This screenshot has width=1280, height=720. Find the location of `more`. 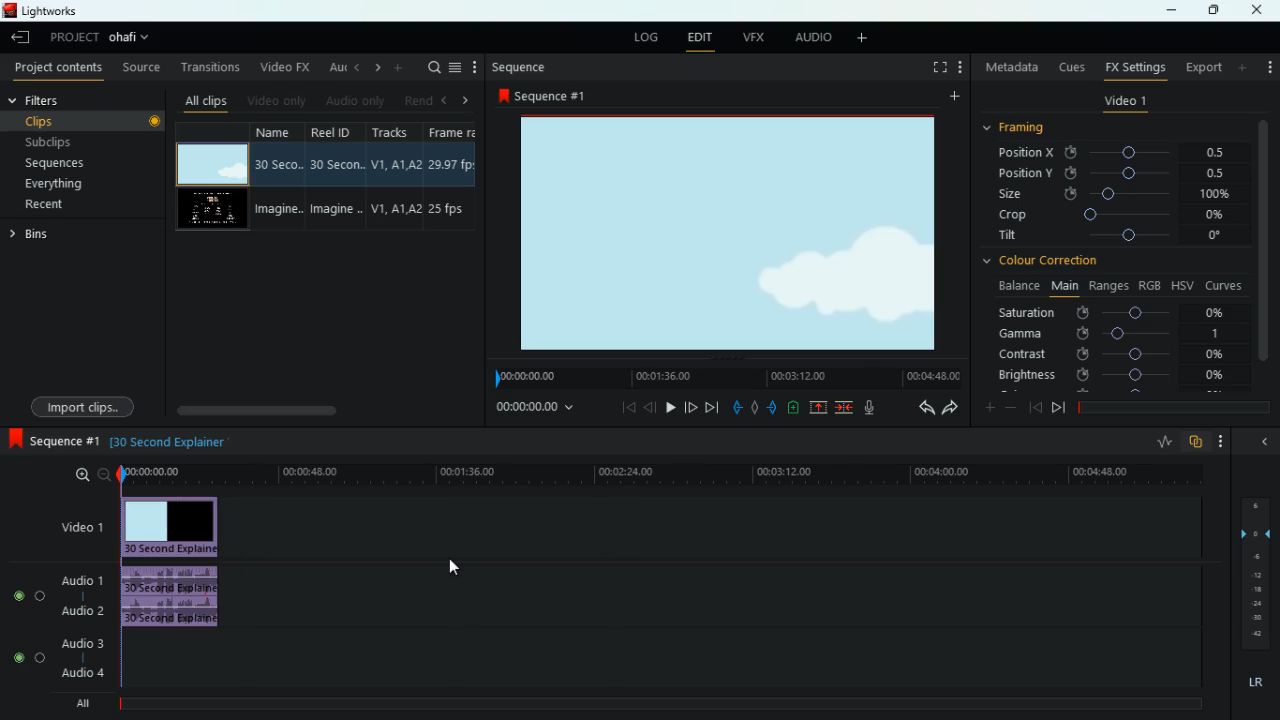

more is located at coordinates (1221, 440).